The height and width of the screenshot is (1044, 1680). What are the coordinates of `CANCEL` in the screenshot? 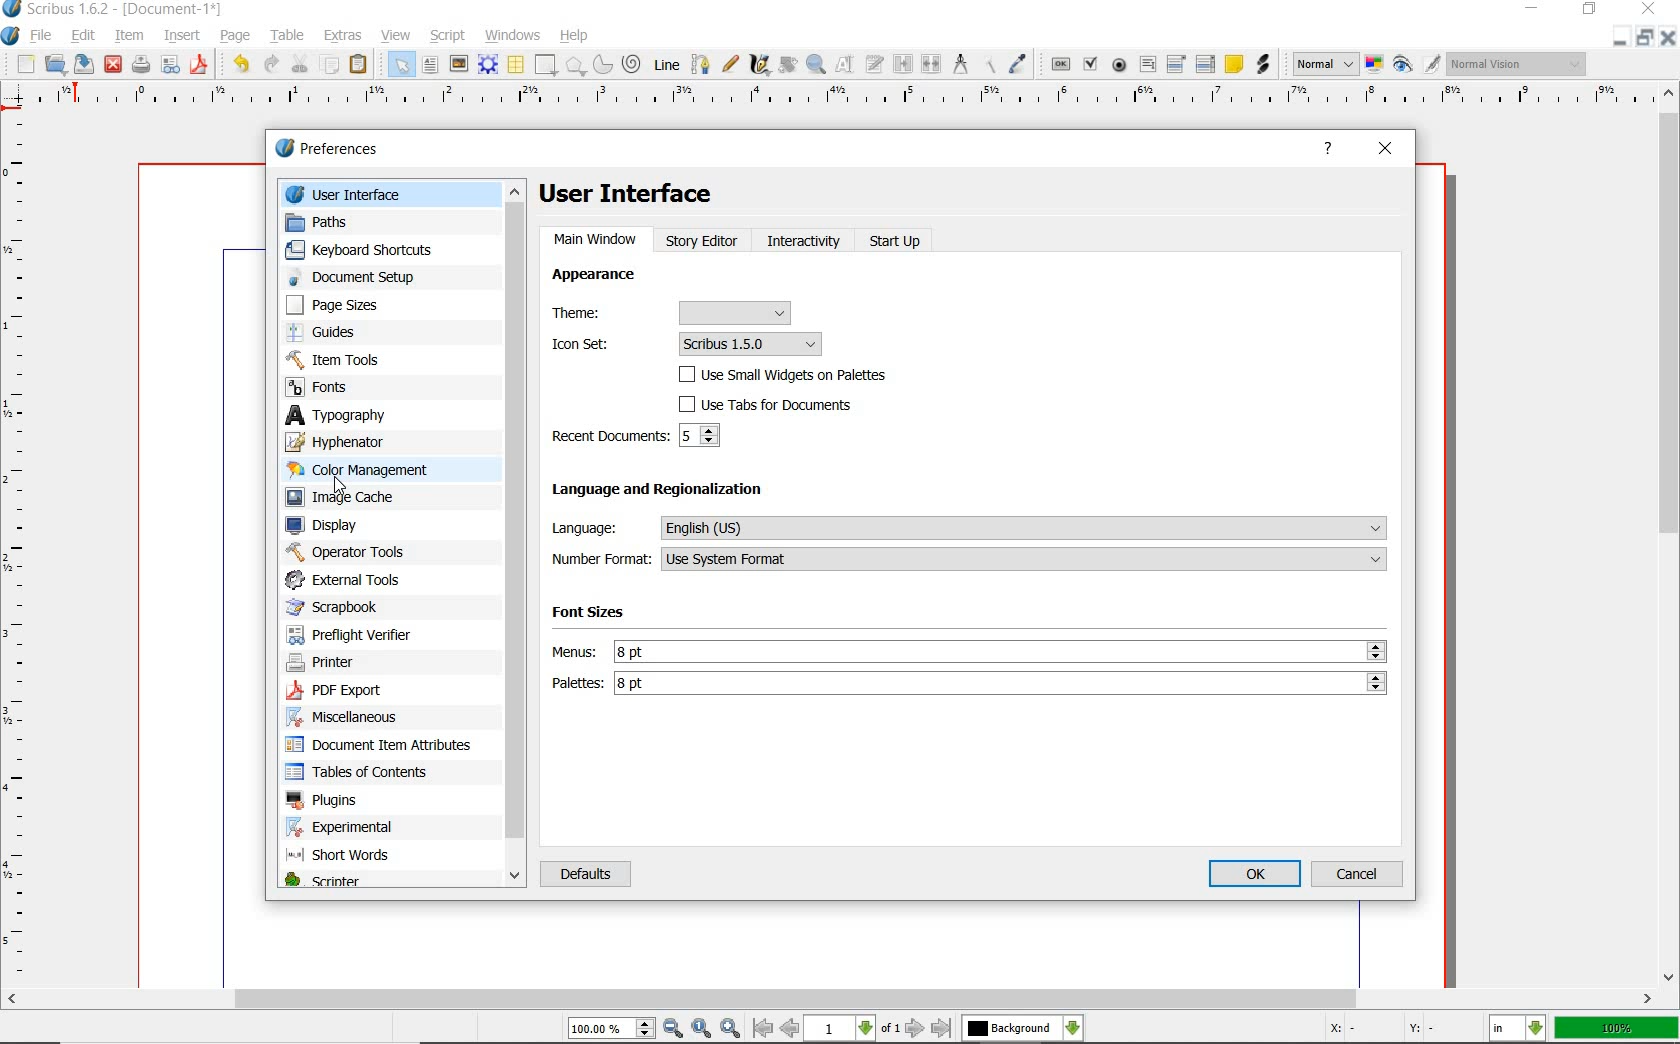 It's located at (1361, 875).